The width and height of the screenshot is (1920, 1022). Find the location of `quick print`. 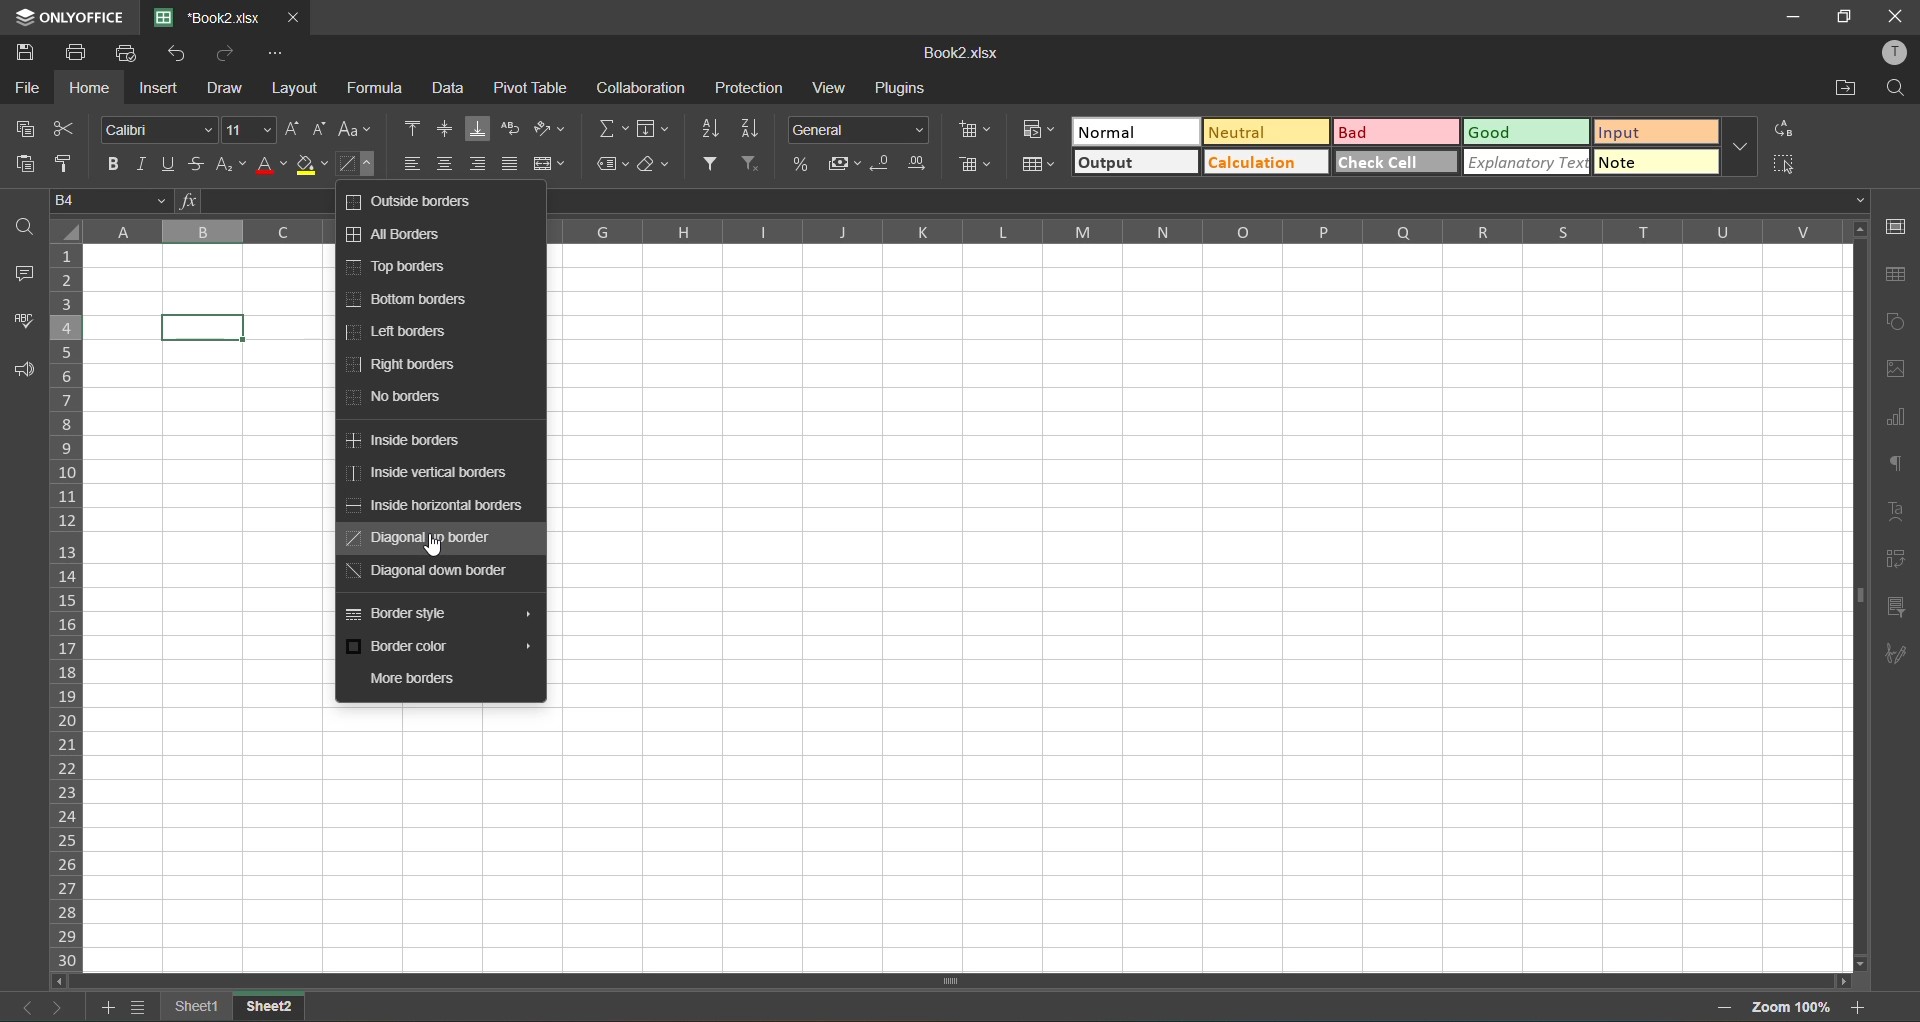

quick print is located at coordinates (131, 52).